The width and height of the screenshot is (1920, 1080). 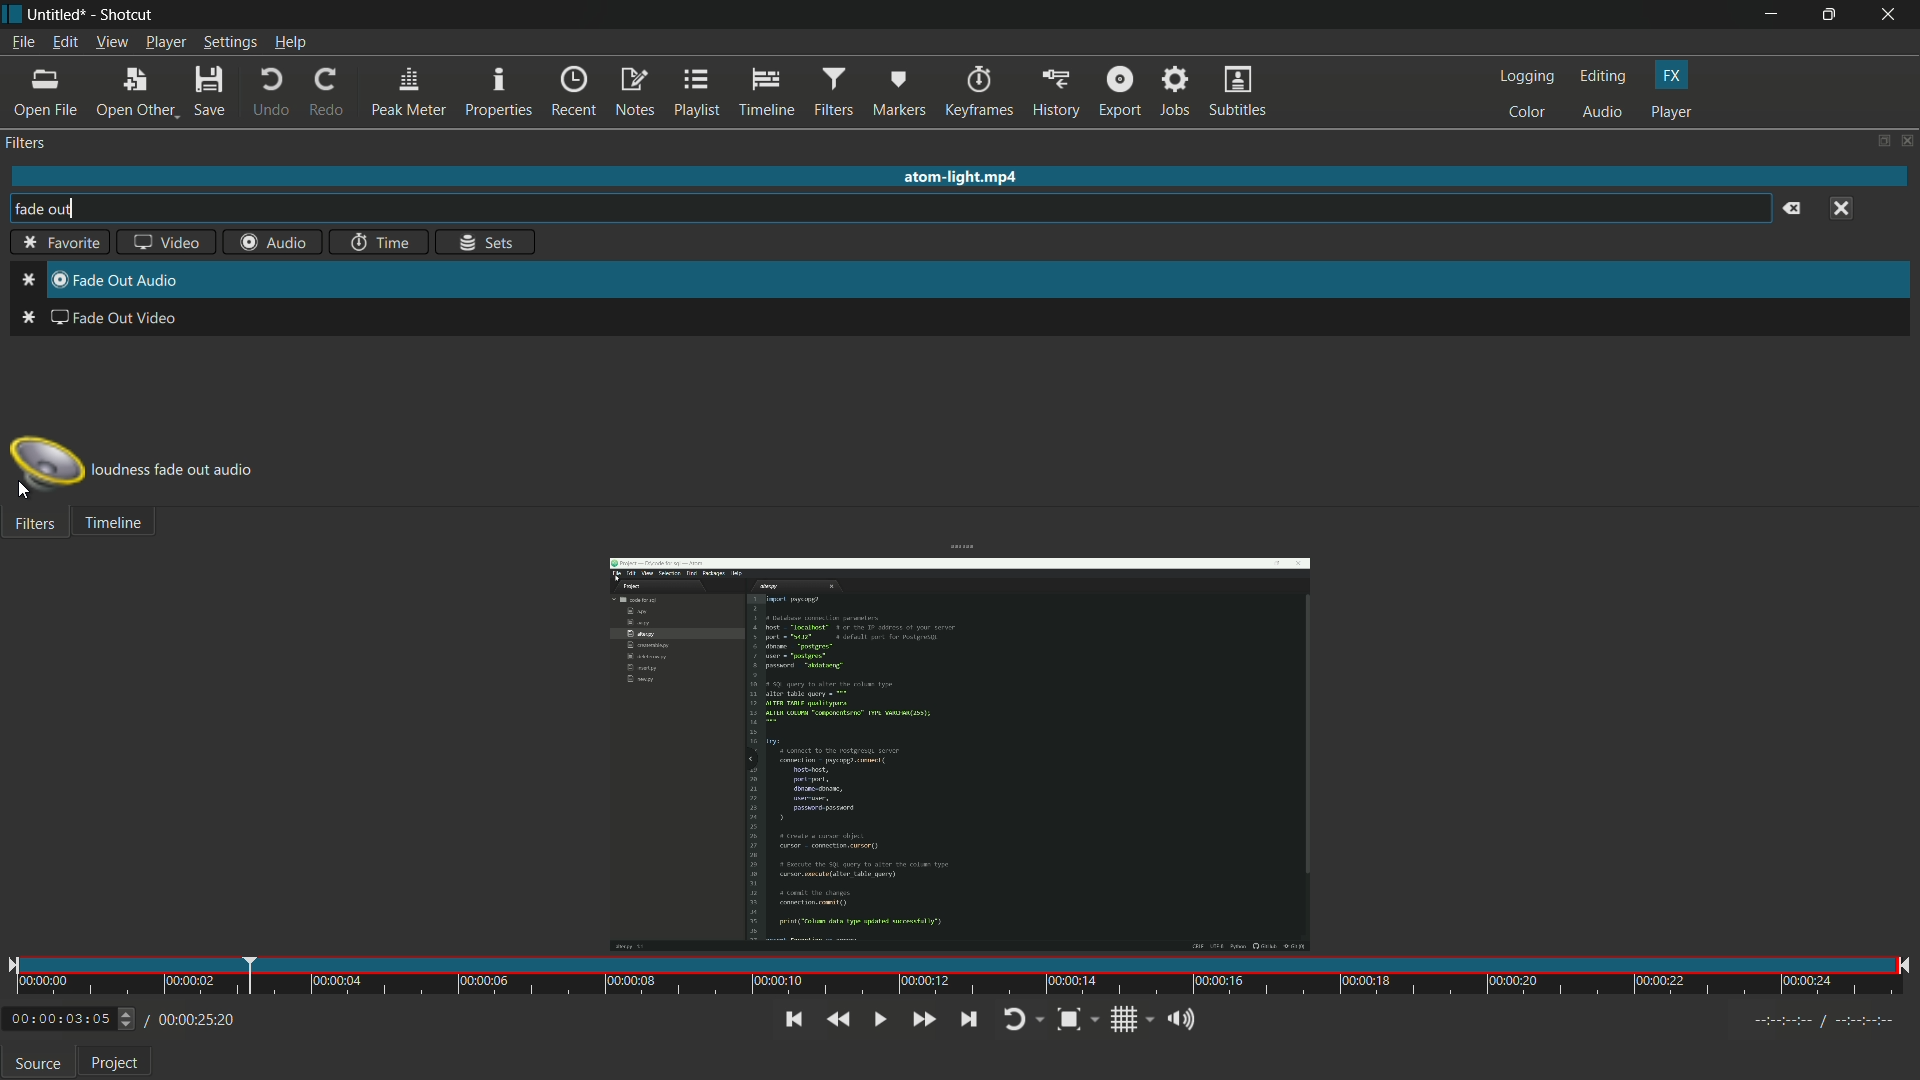 I want to click on timeline, so click(x=767, y=92).